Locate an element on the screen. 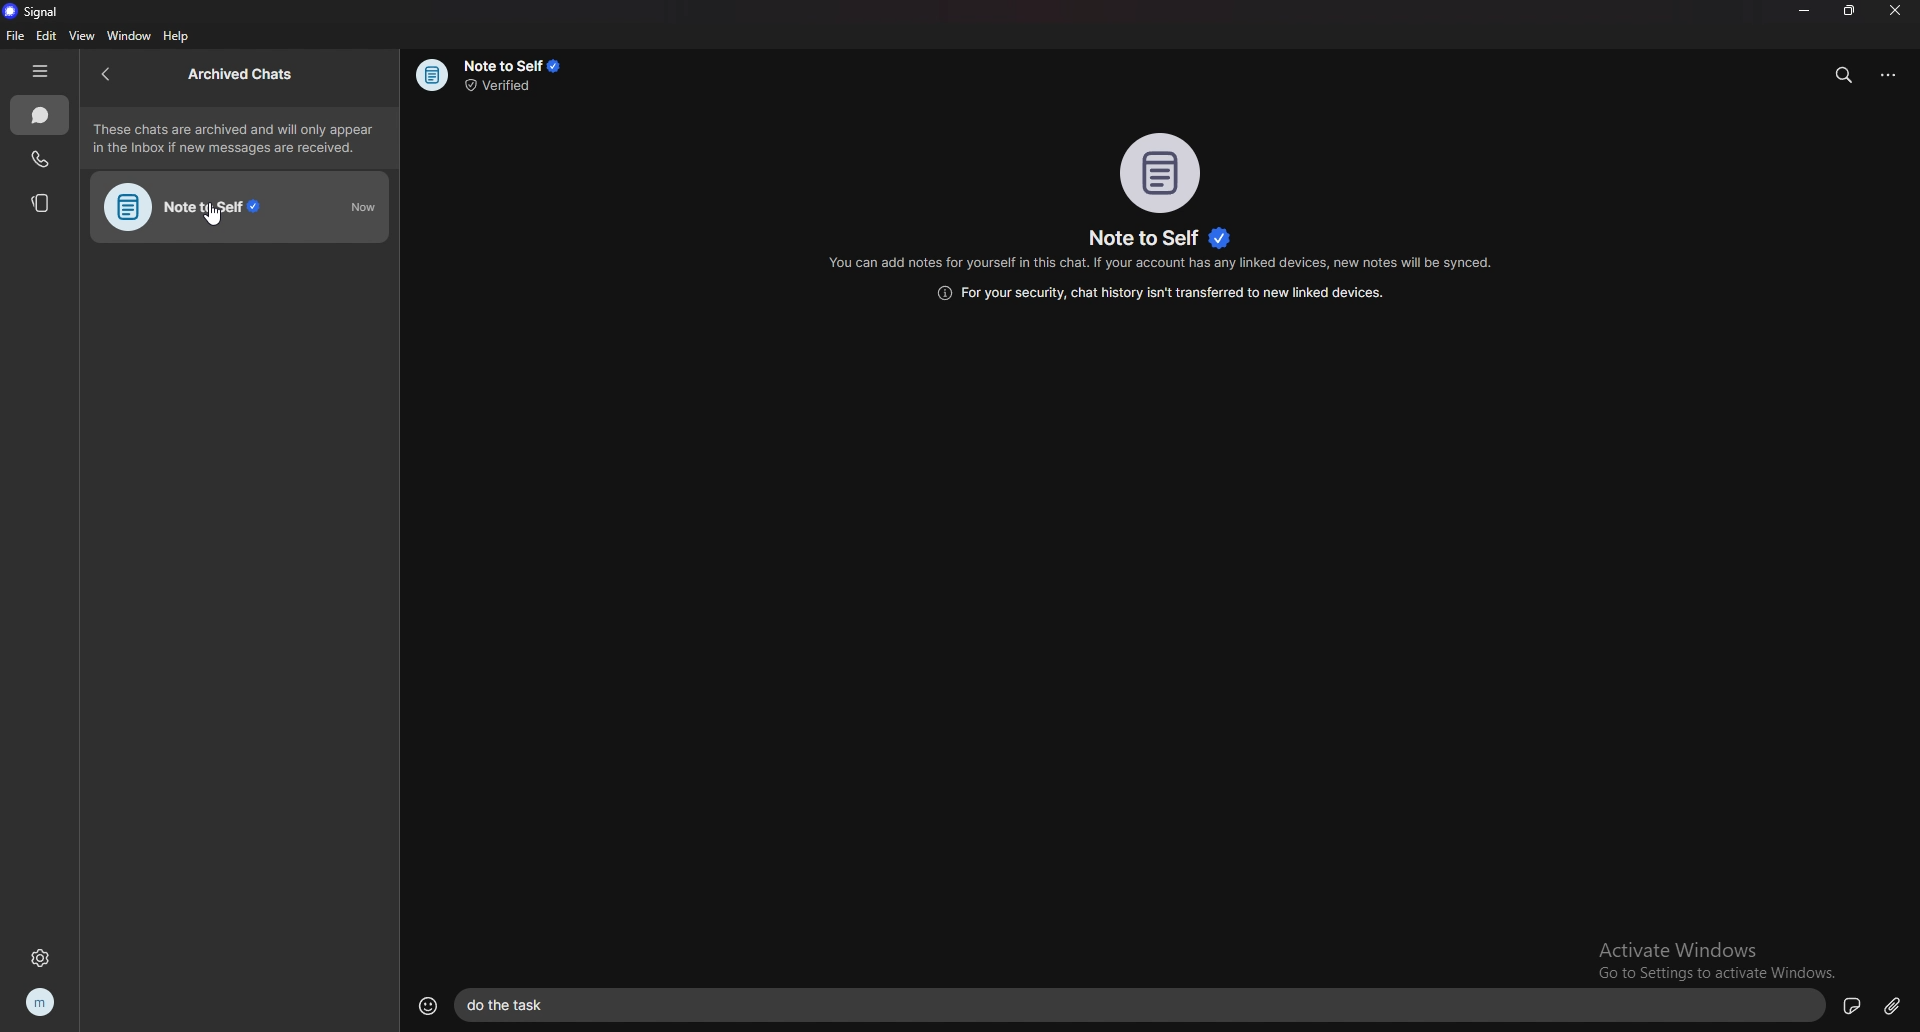  calls is located at coordinates (41, 159).